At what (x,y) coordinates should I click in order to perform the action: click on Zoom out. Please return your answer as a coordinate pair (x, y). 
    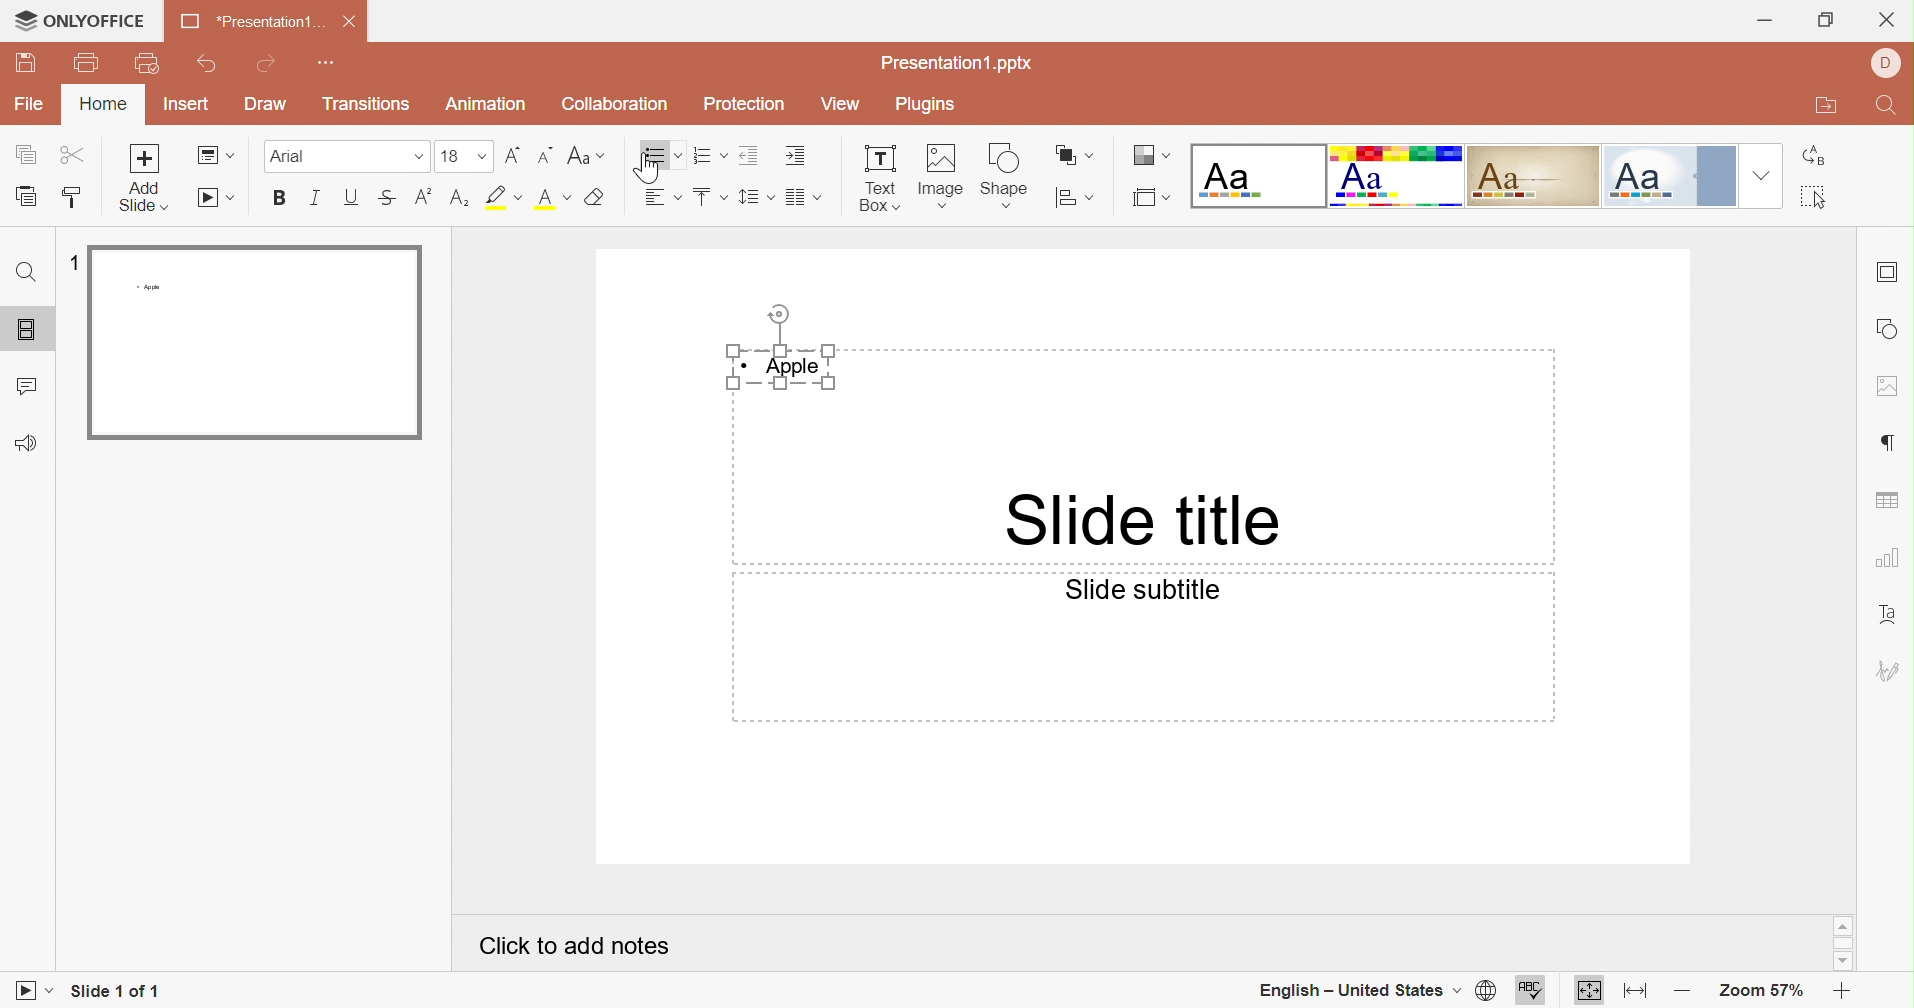
    Looking at the image, I should click on (1684, 990).